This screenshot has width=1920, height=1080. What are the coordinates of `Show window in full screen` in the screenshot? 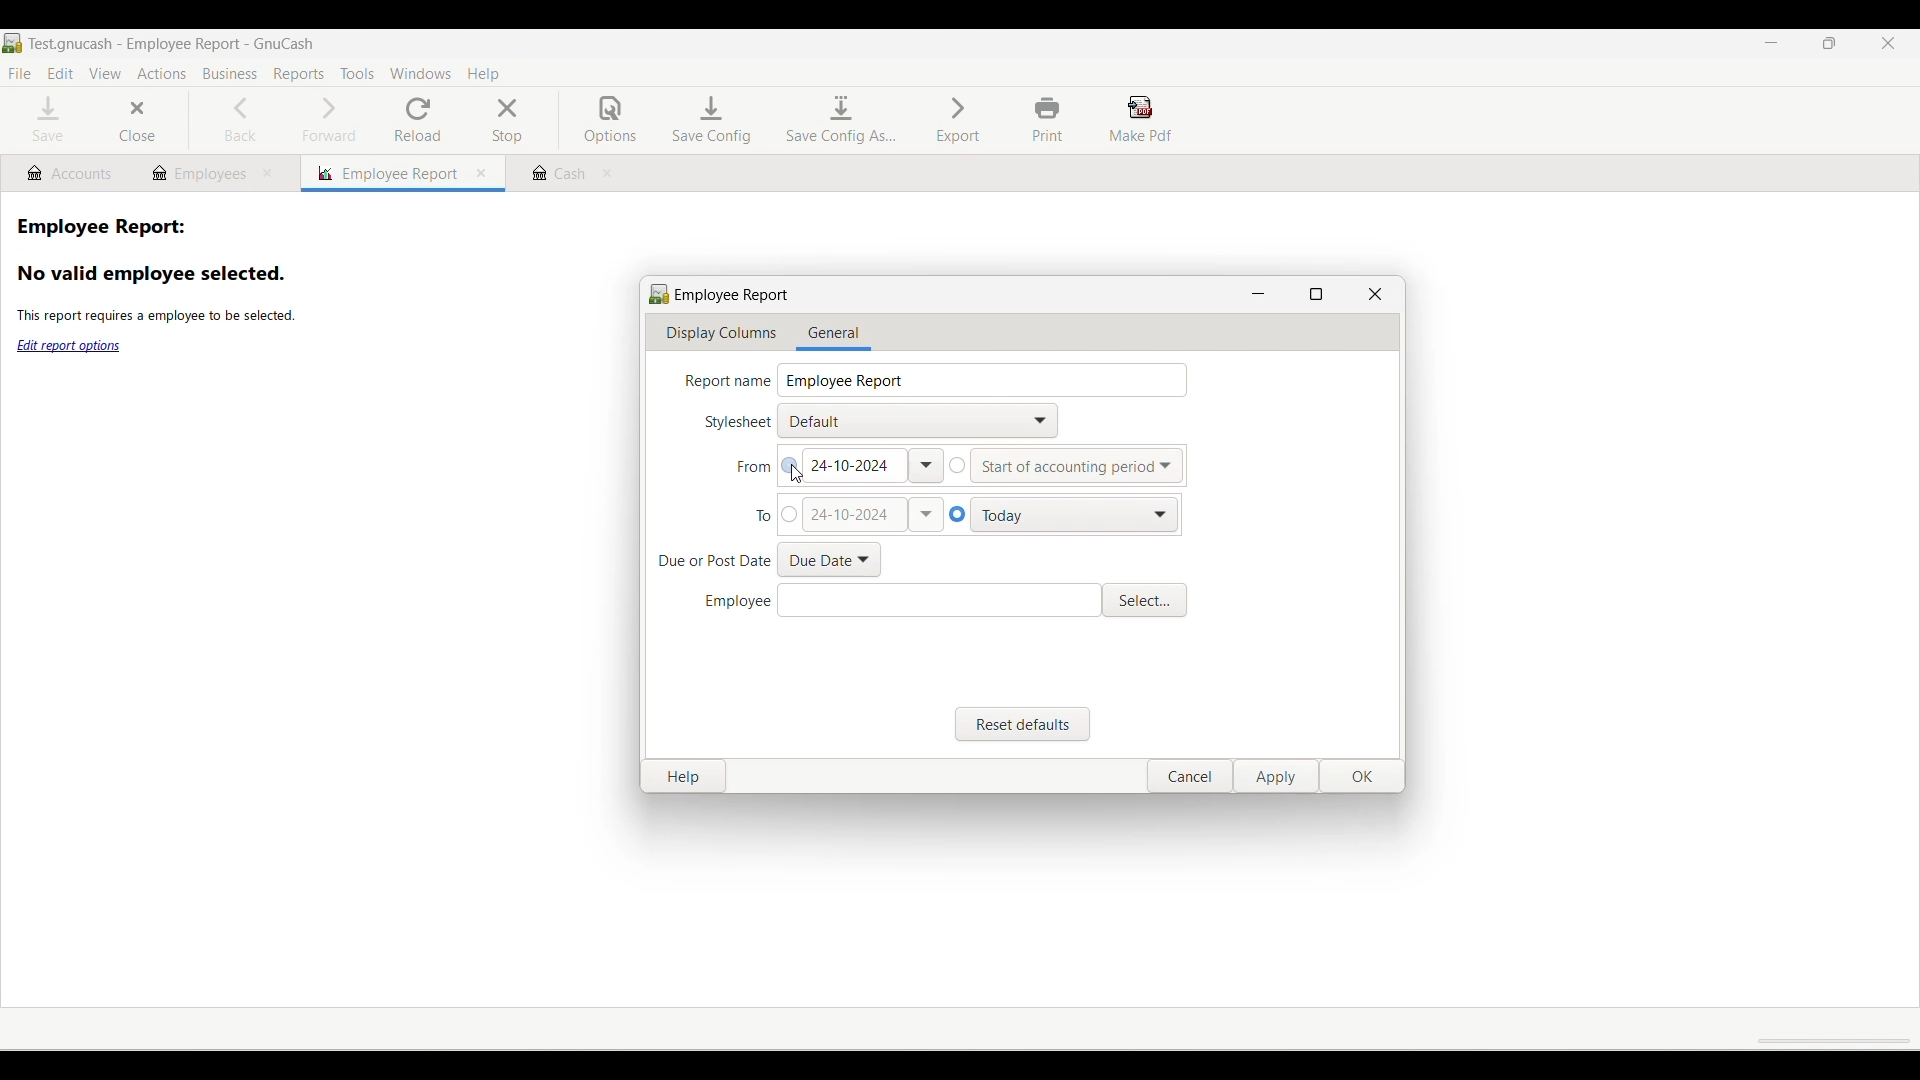 It's located at (1315, 294).